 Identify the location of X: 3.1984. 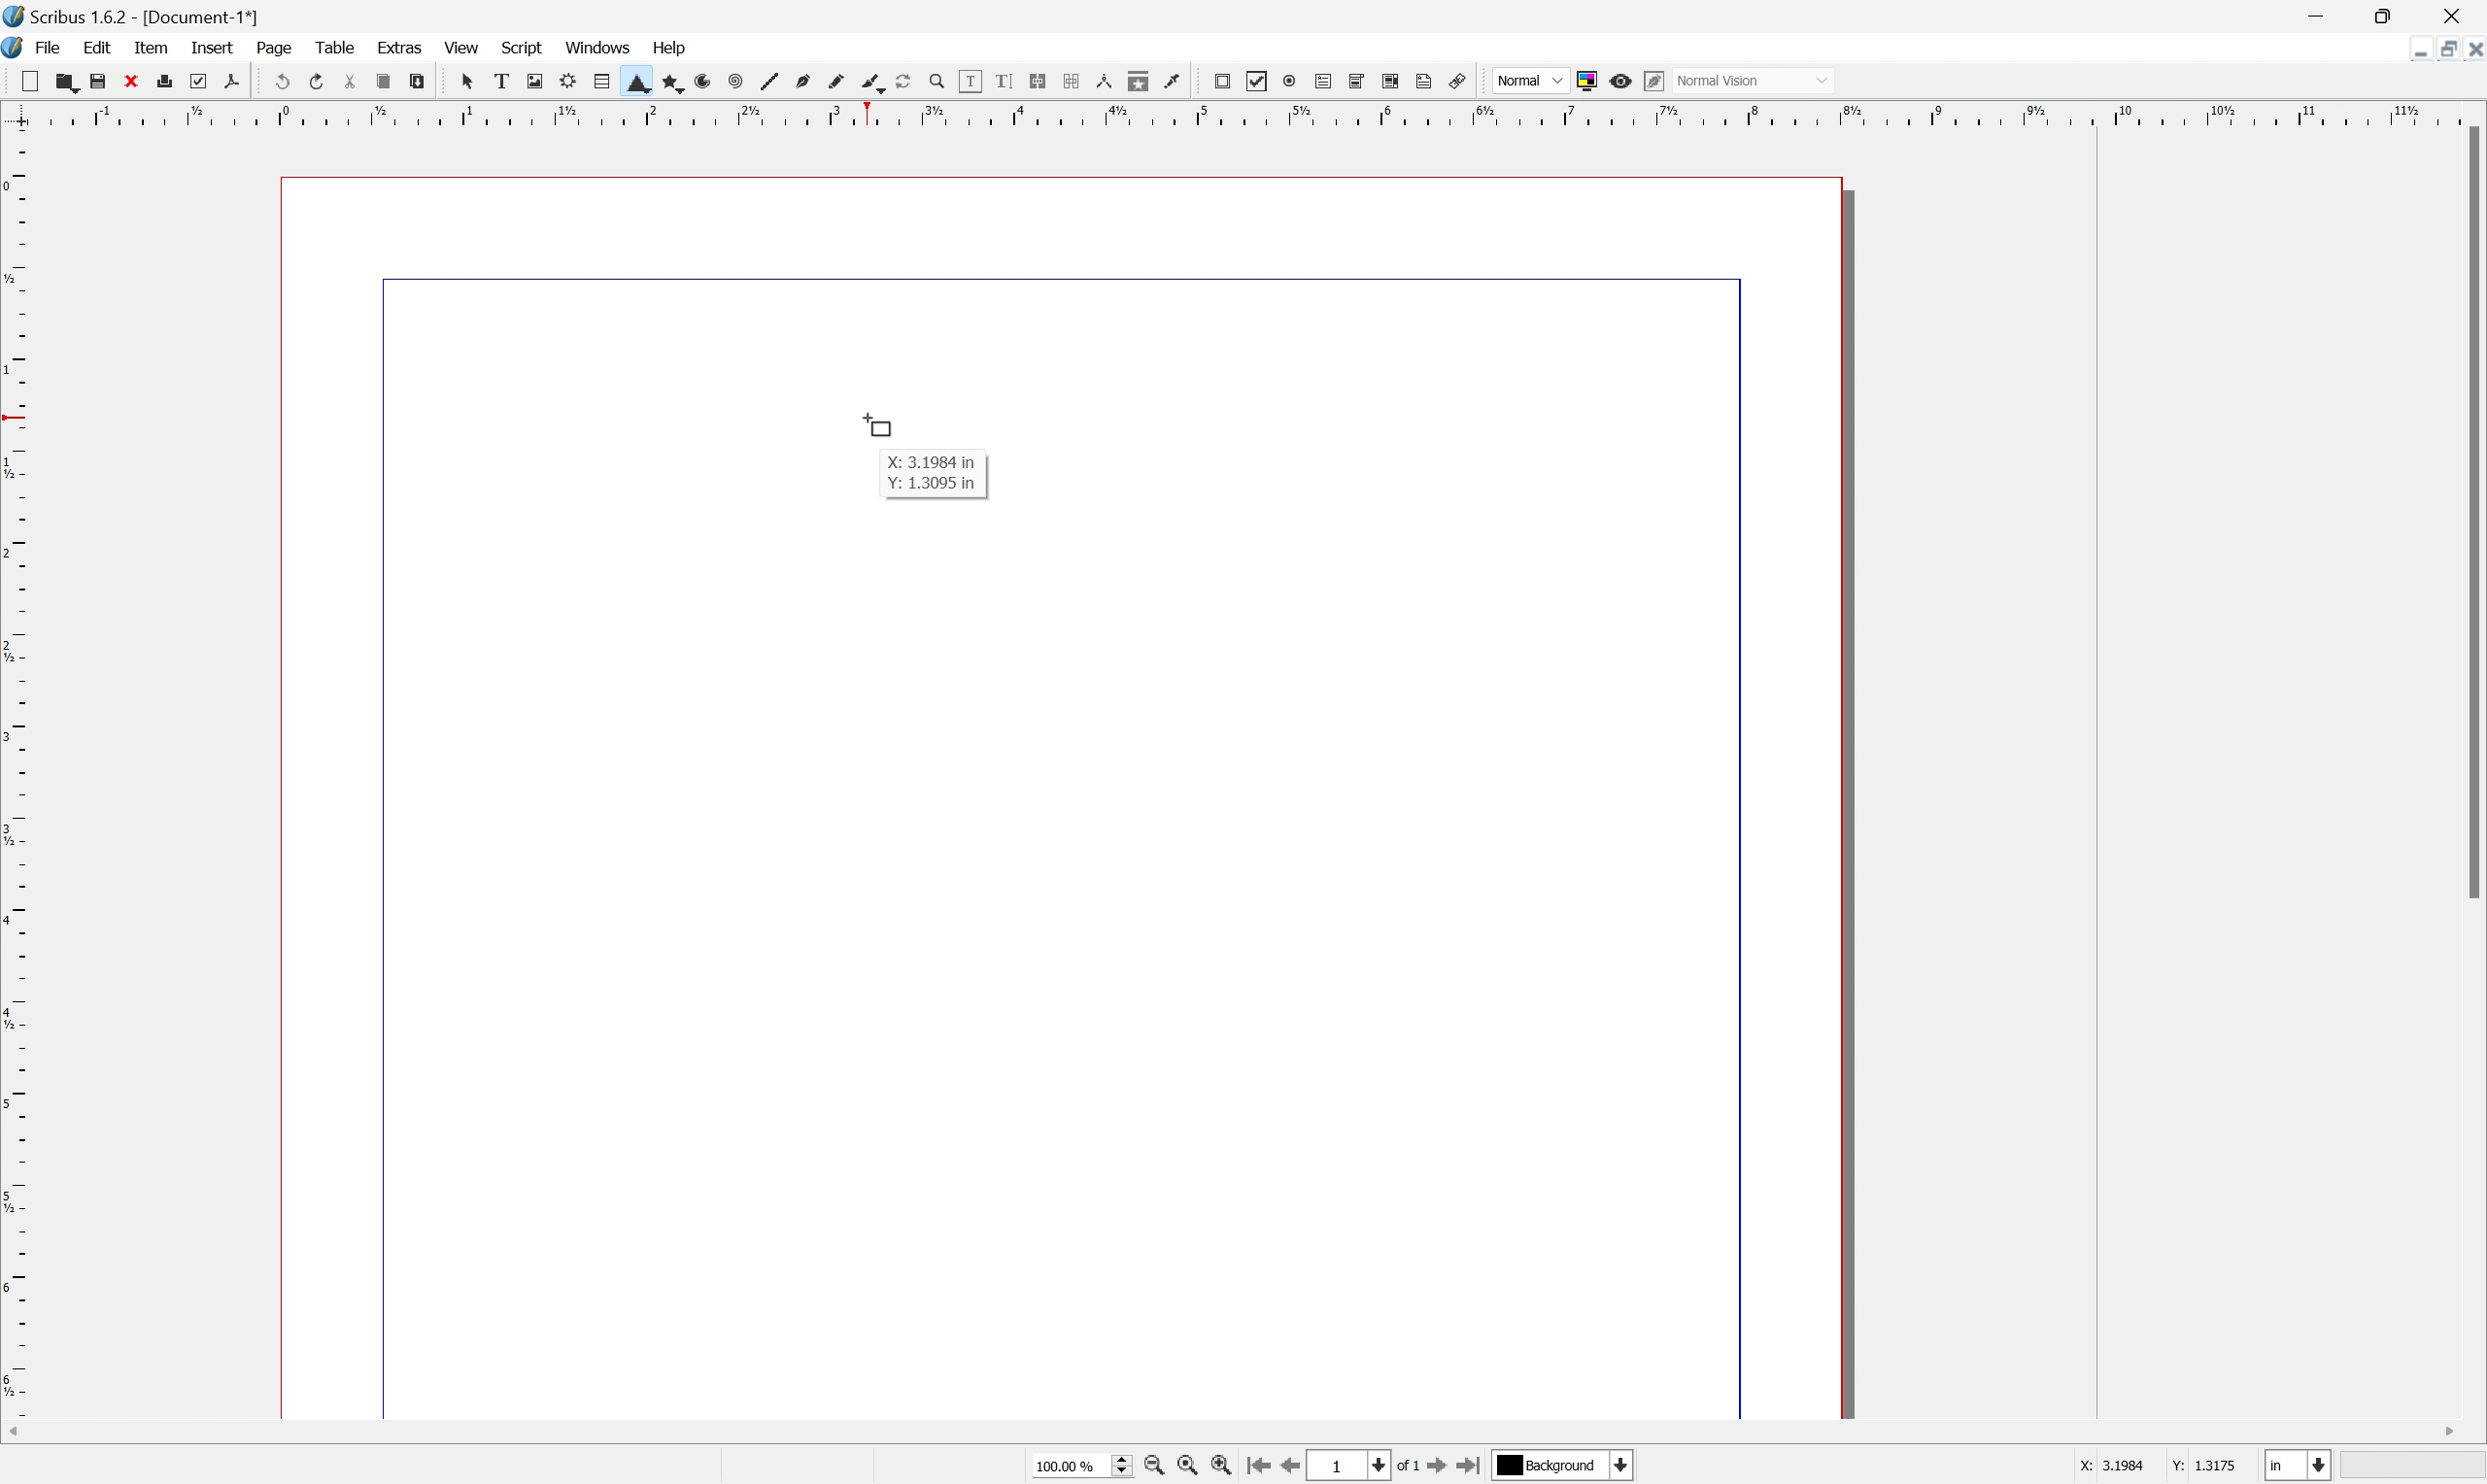
(2113, 1465).